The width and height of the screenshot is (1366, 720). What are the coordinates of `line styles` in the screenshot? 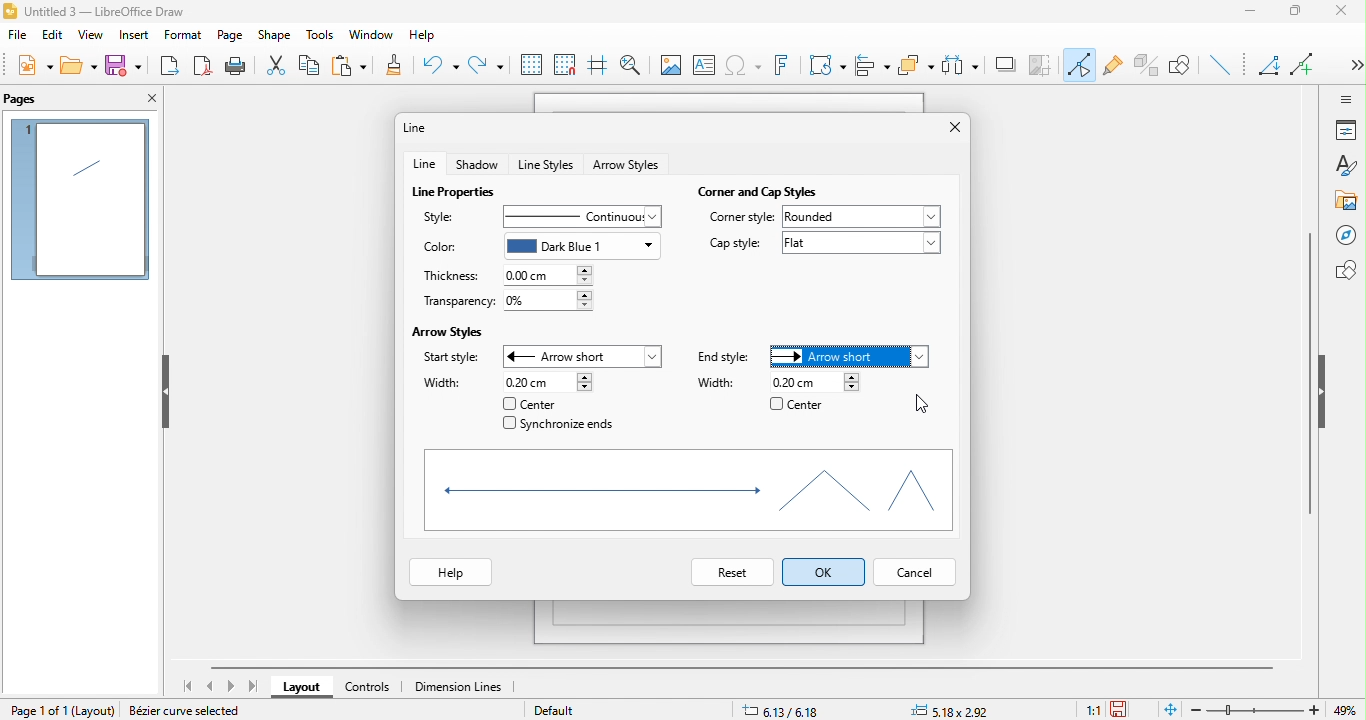 It's located at (546, 164).